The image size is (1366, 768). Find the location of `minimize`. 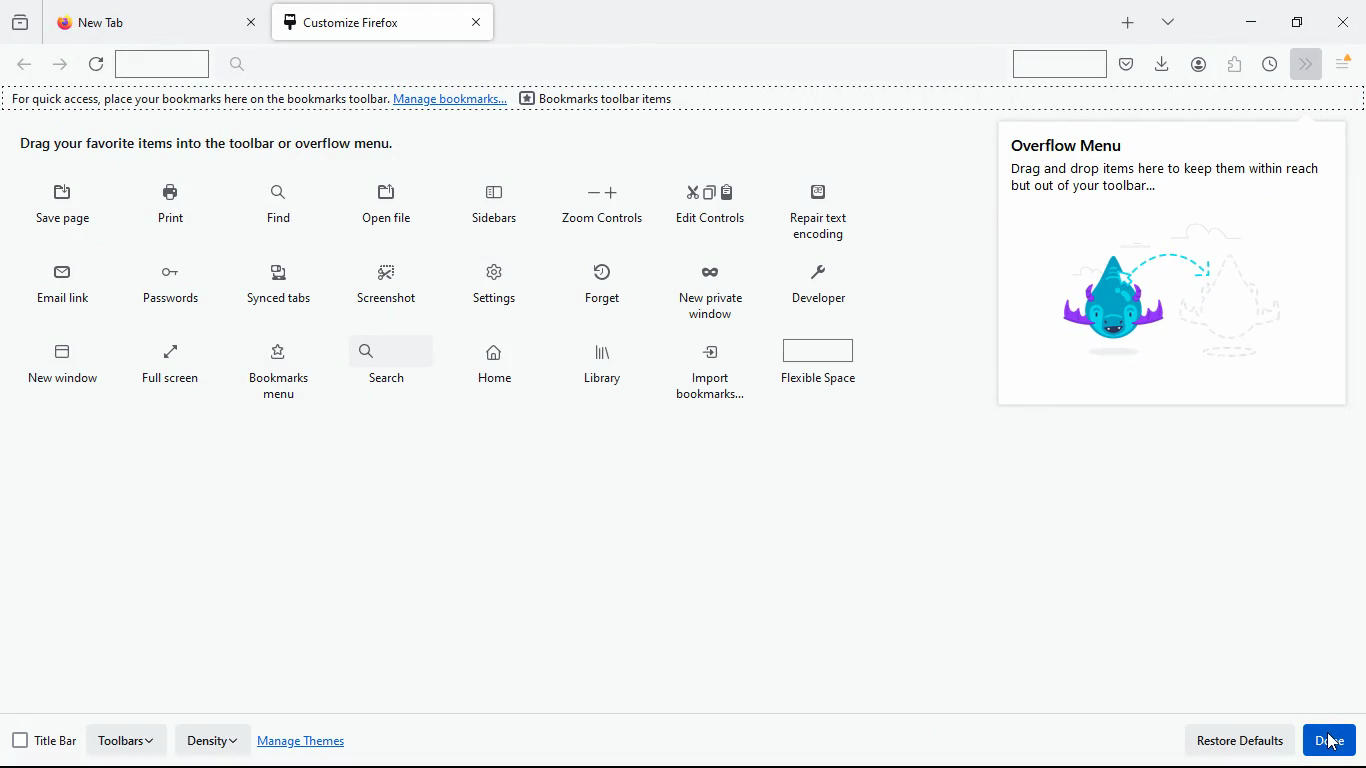

minimize is located at coordinates (1251, 20).